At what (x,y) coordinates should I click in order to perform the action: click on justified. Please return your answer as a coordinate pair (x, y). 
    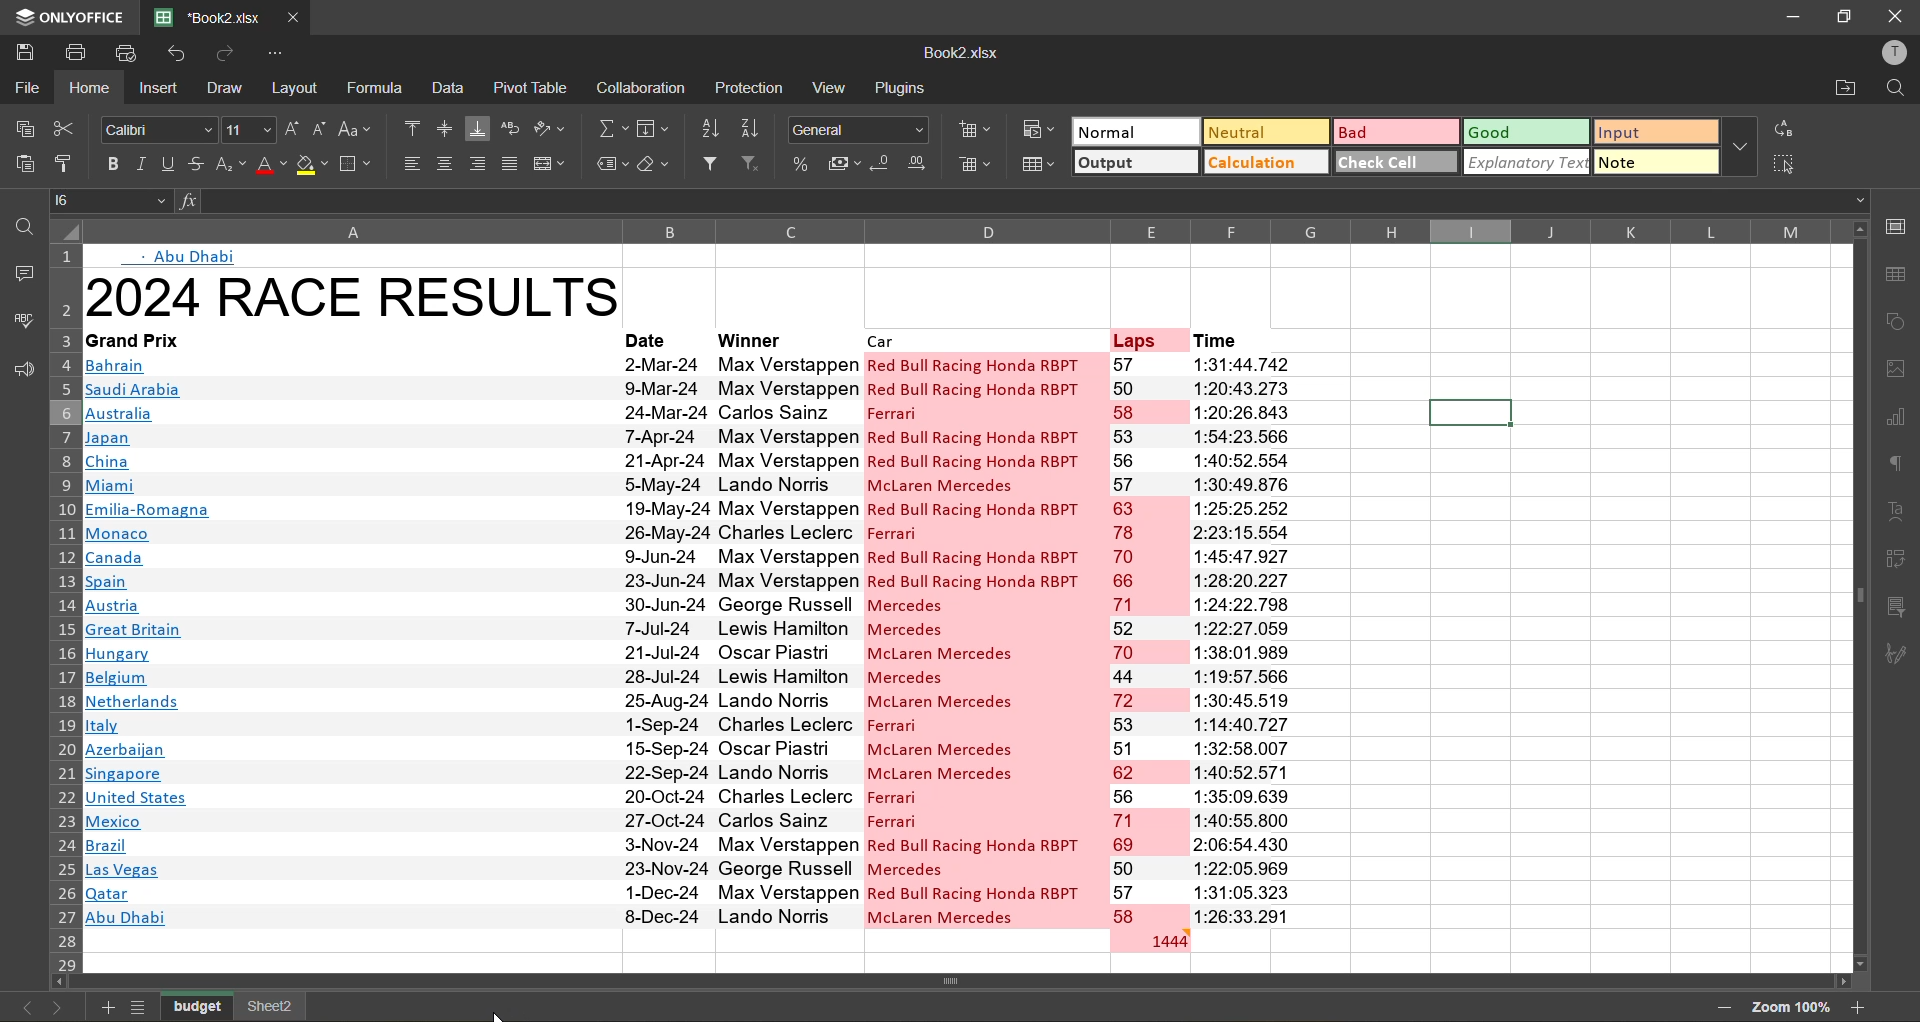
    Looking at the image, I should click on (509, 166).